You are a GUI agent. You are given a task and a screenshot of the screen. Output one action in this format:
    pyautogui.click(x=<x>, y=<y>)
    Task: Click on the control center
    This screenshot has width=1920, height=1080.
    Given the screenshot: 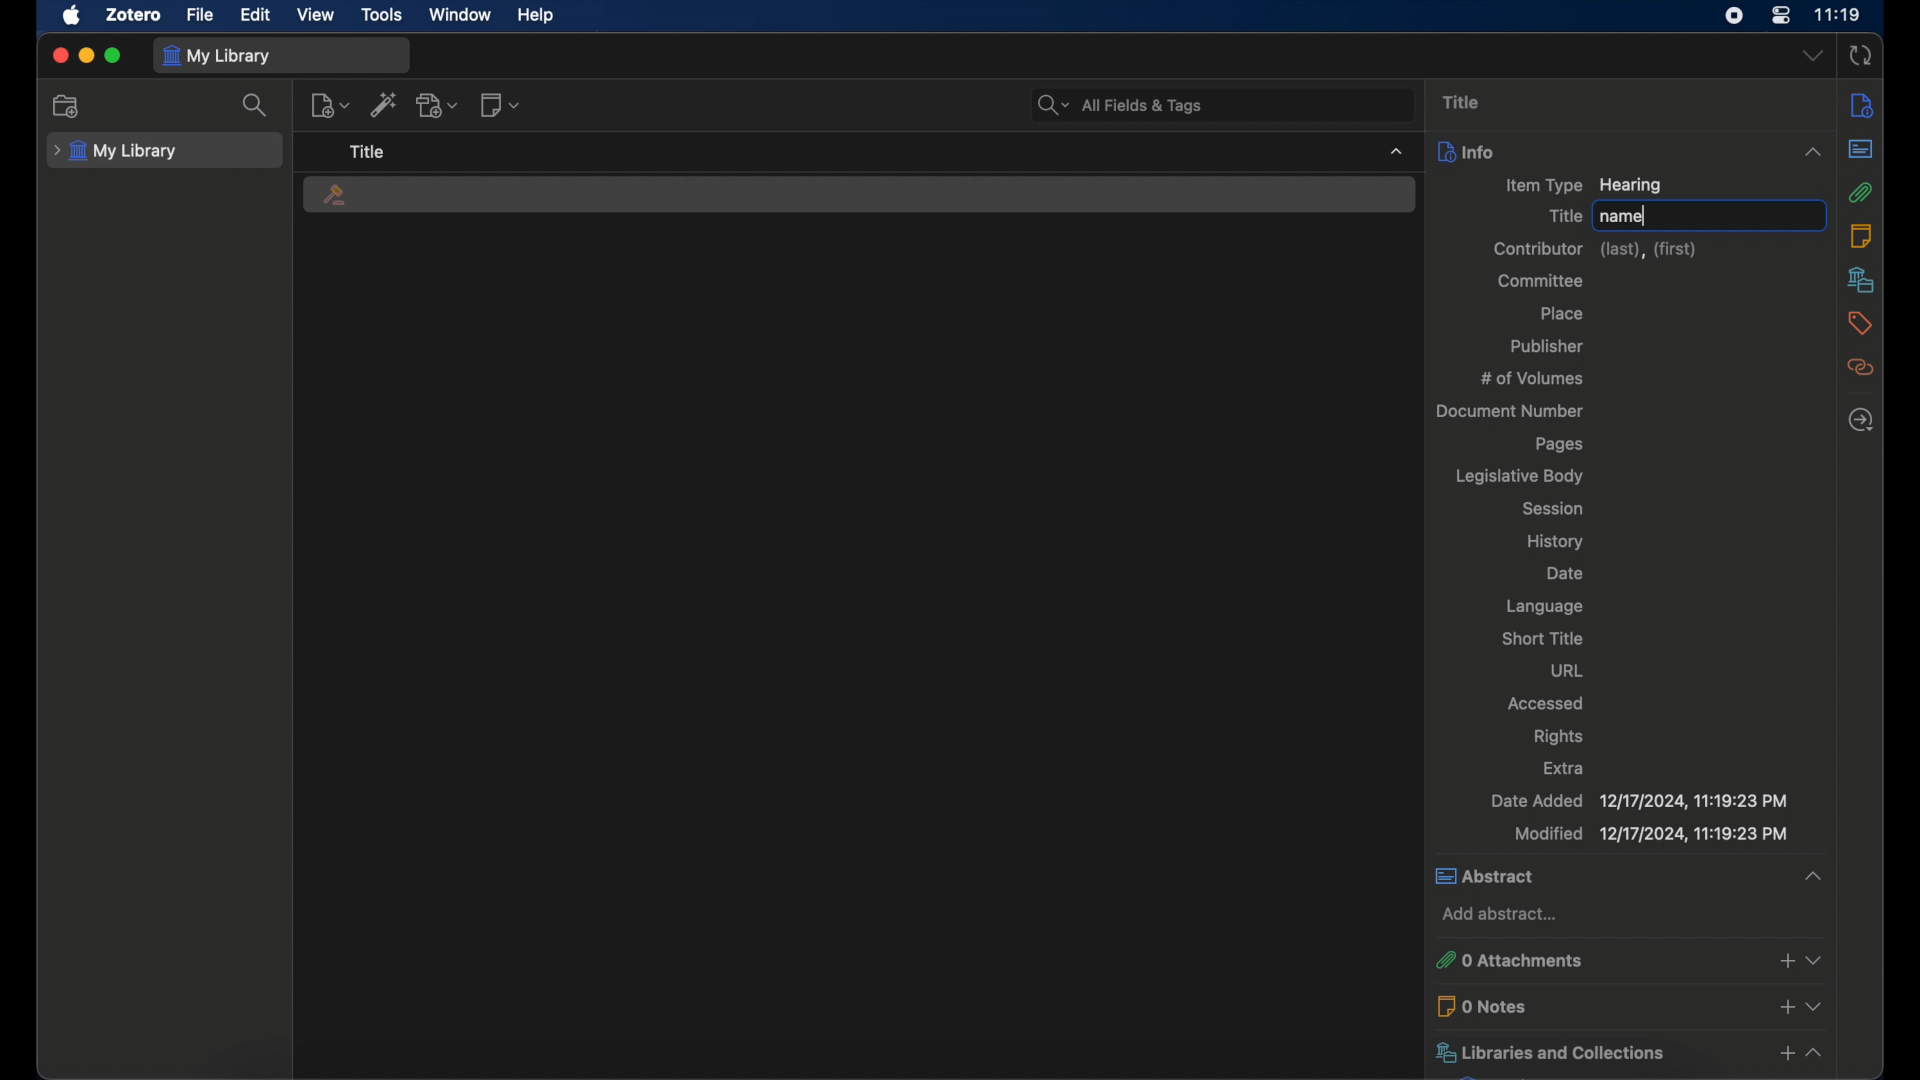 What is the action you would take?
    pyautogui.click(x=1780, y=15)
    